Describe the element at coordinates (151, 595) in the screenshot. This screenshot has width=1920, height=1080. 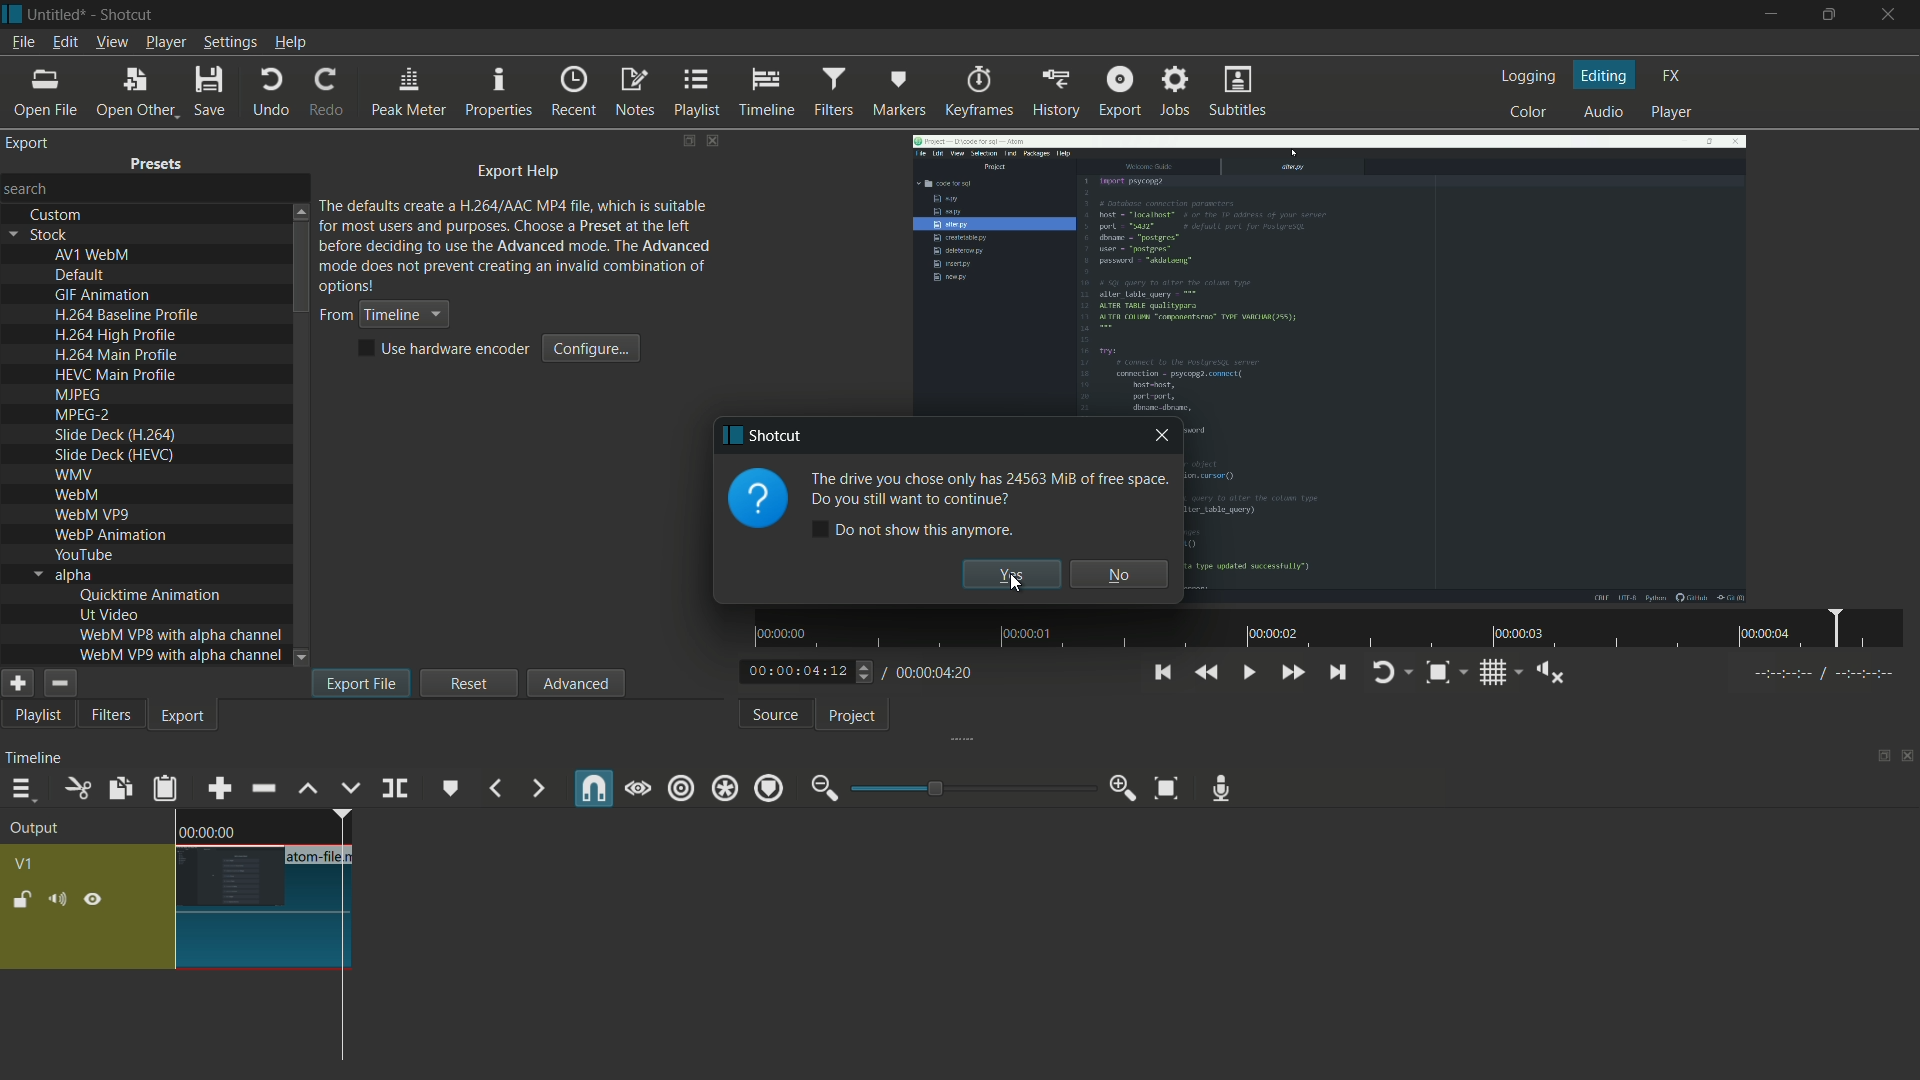
I see `quicktime animation` at that location.